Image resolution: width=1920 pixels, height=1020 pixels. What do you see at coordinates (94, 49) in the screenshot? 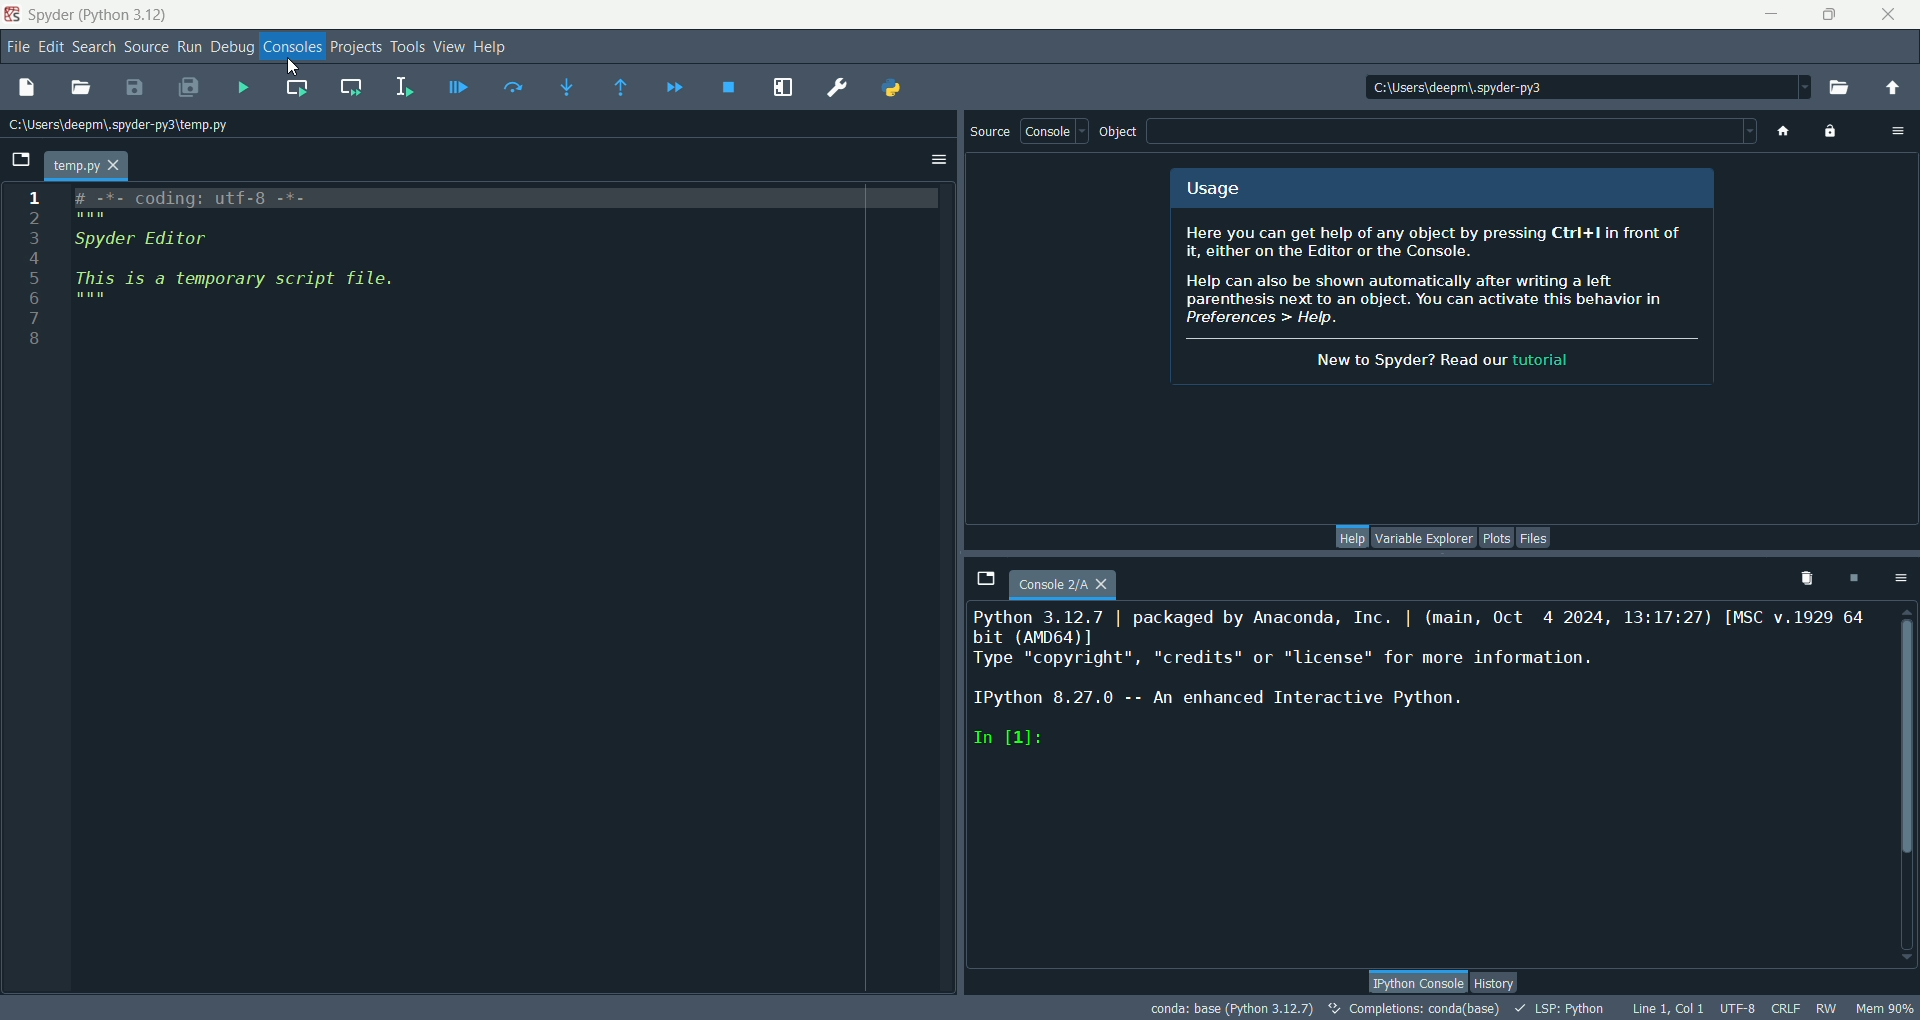
I see `search` at bounding box center [94, 49].